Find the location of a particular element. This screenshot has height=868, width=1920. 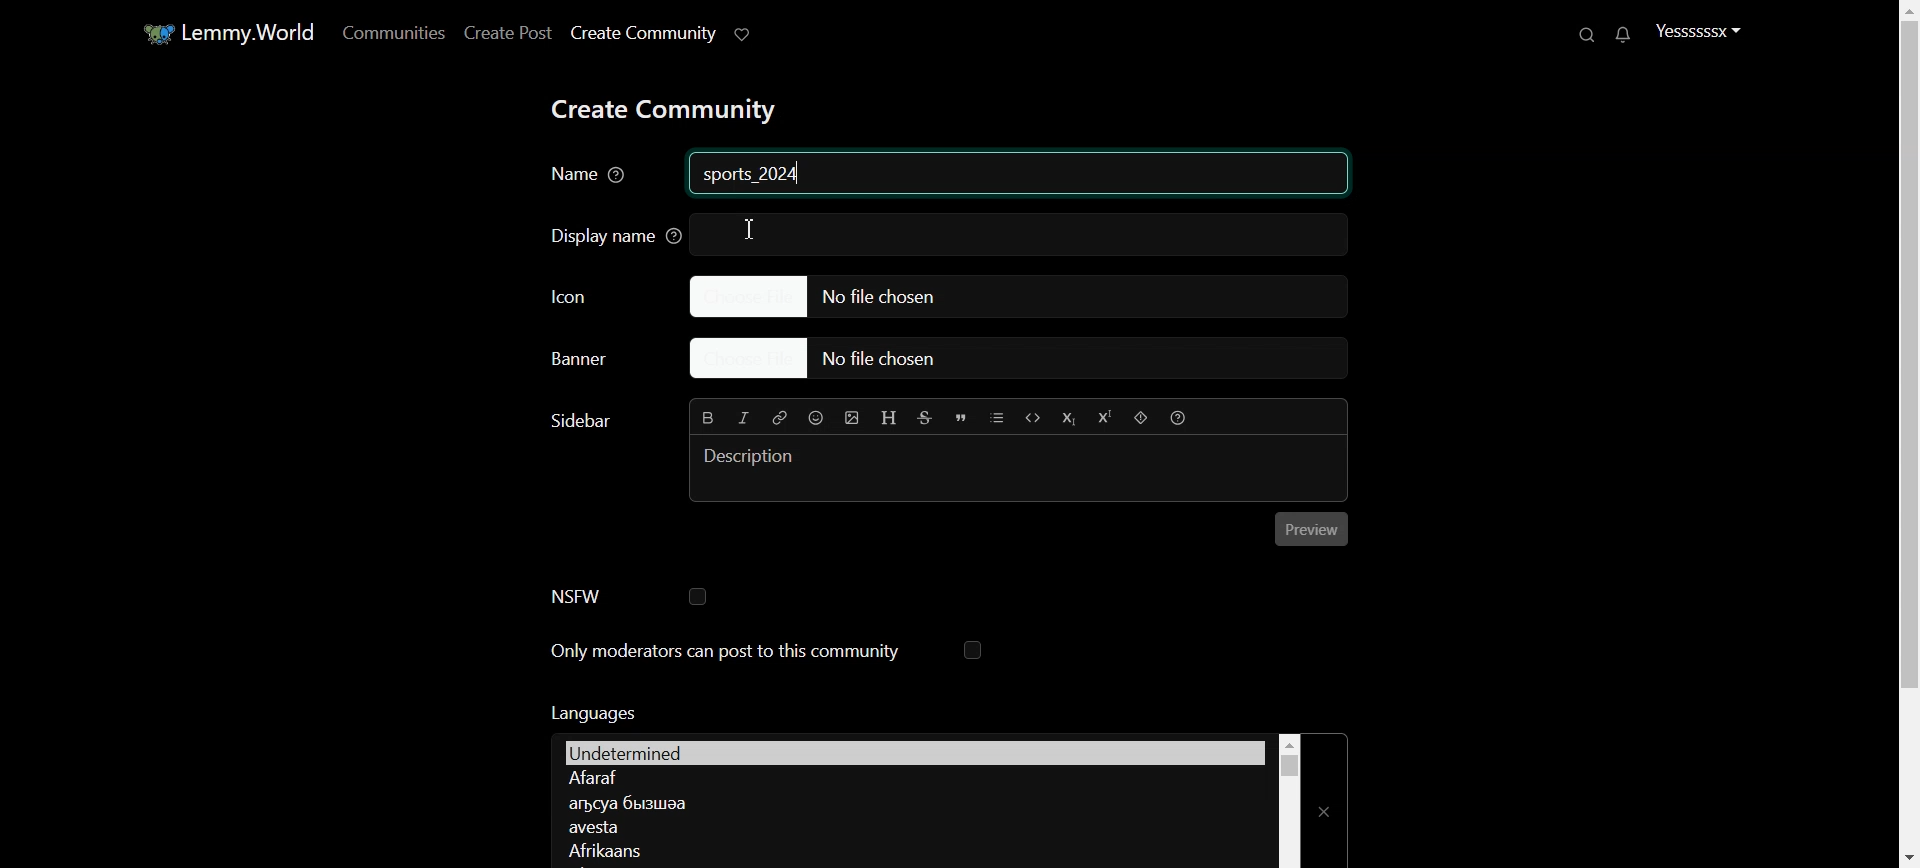

Search is located at coordinates (1589, 34).